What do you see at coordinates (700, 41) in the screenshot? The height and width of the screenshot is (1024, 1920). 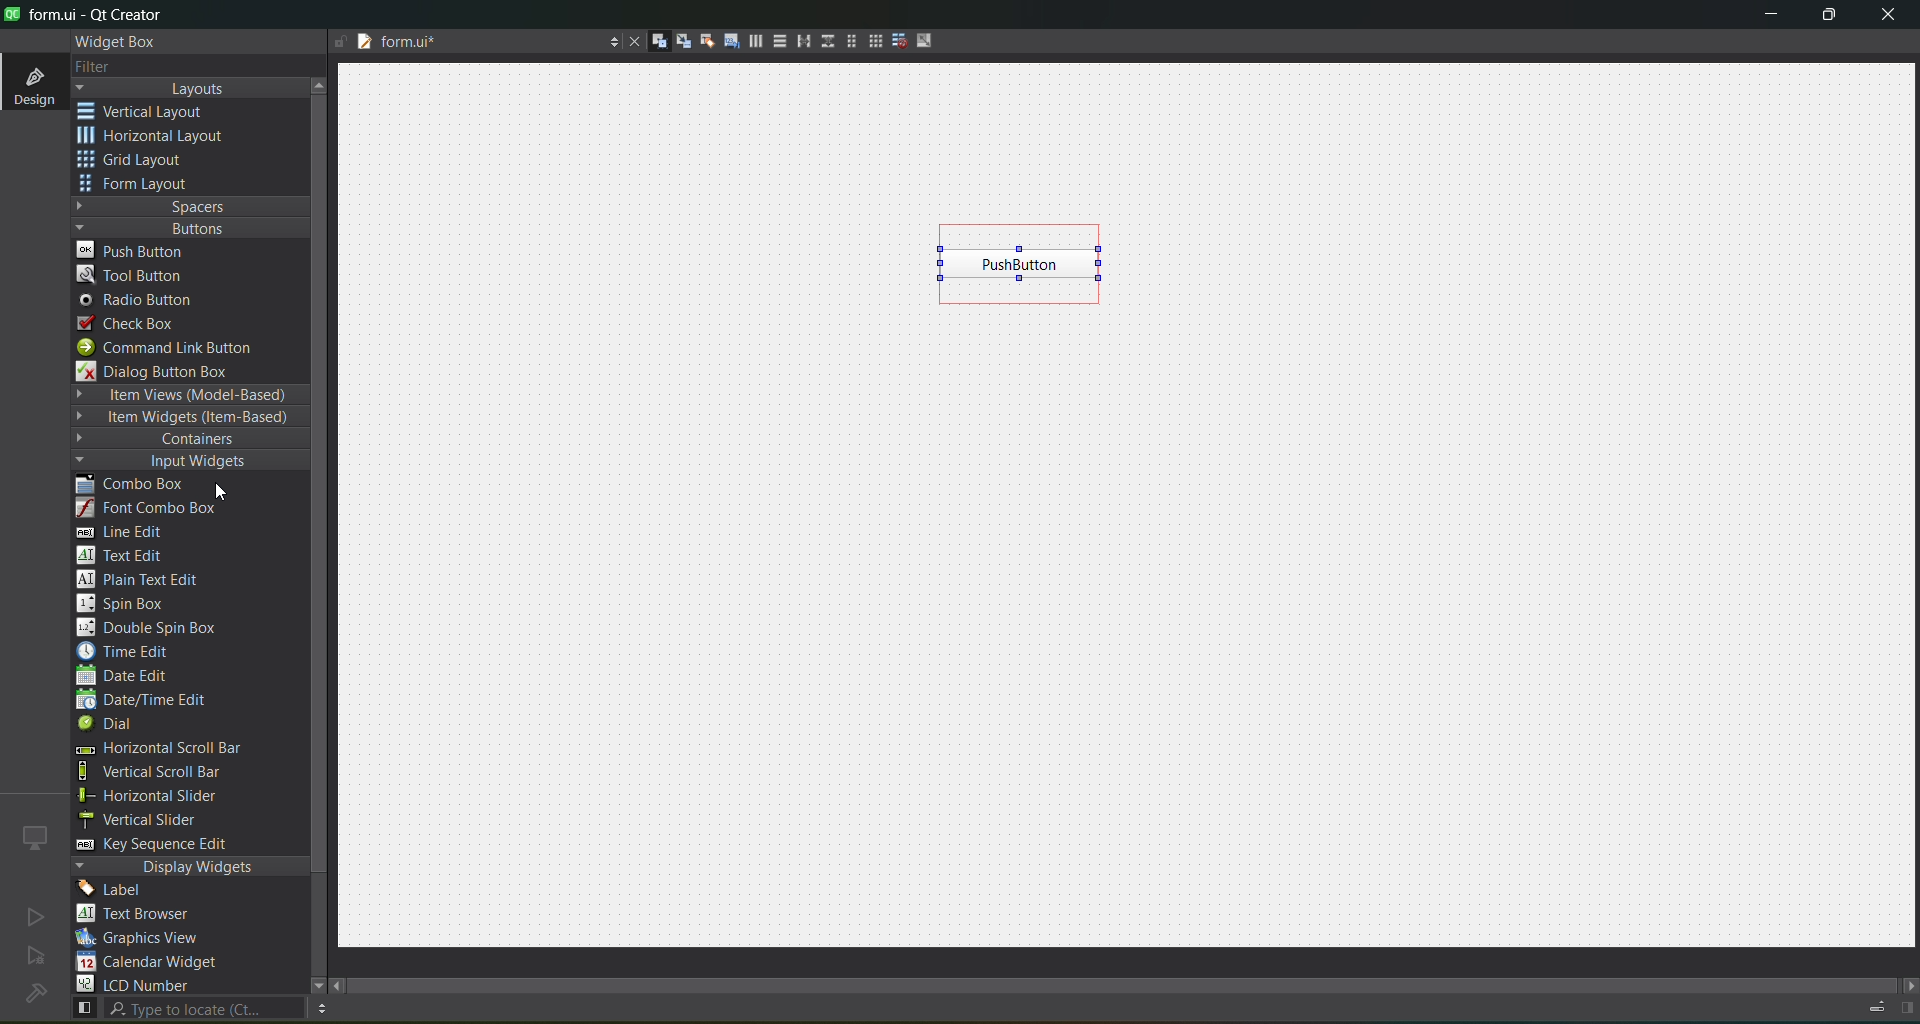 I see `edit buddies` at bounding box center [700, 41].